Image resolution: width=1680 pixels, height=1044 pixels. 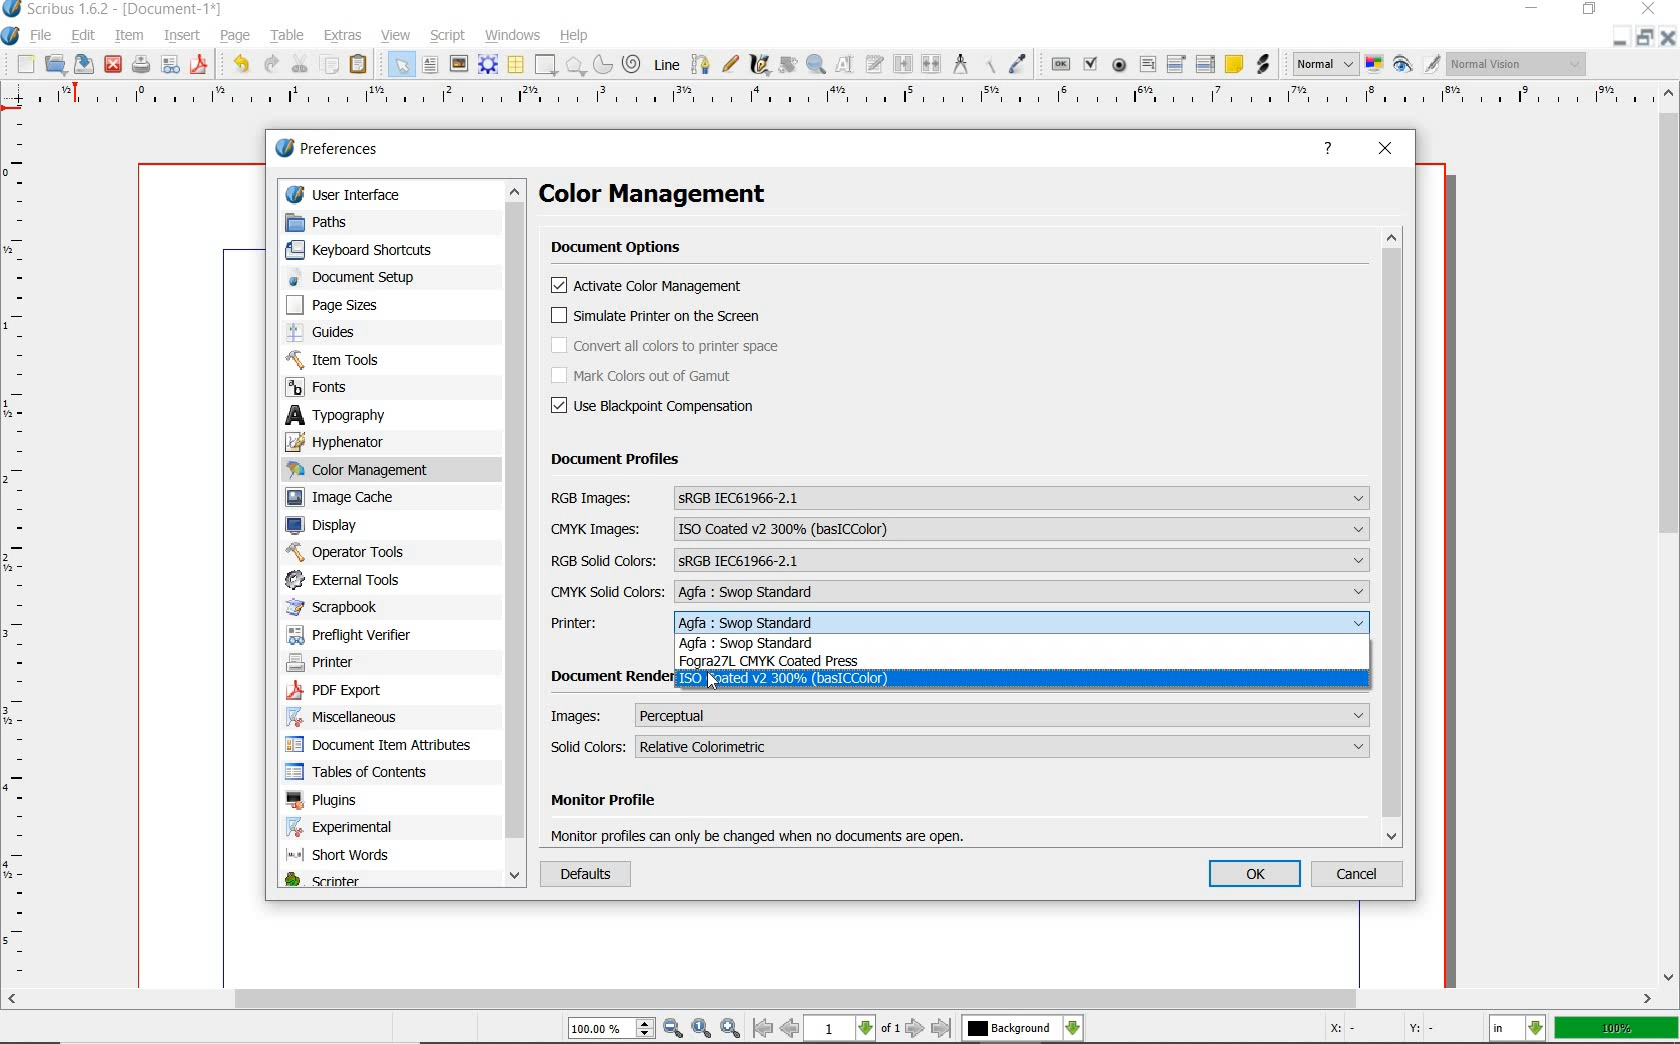 What do you see at coordinates (172, 63) in the screenshot?
I see `preflight verifier` at bounding box center [172, 63].